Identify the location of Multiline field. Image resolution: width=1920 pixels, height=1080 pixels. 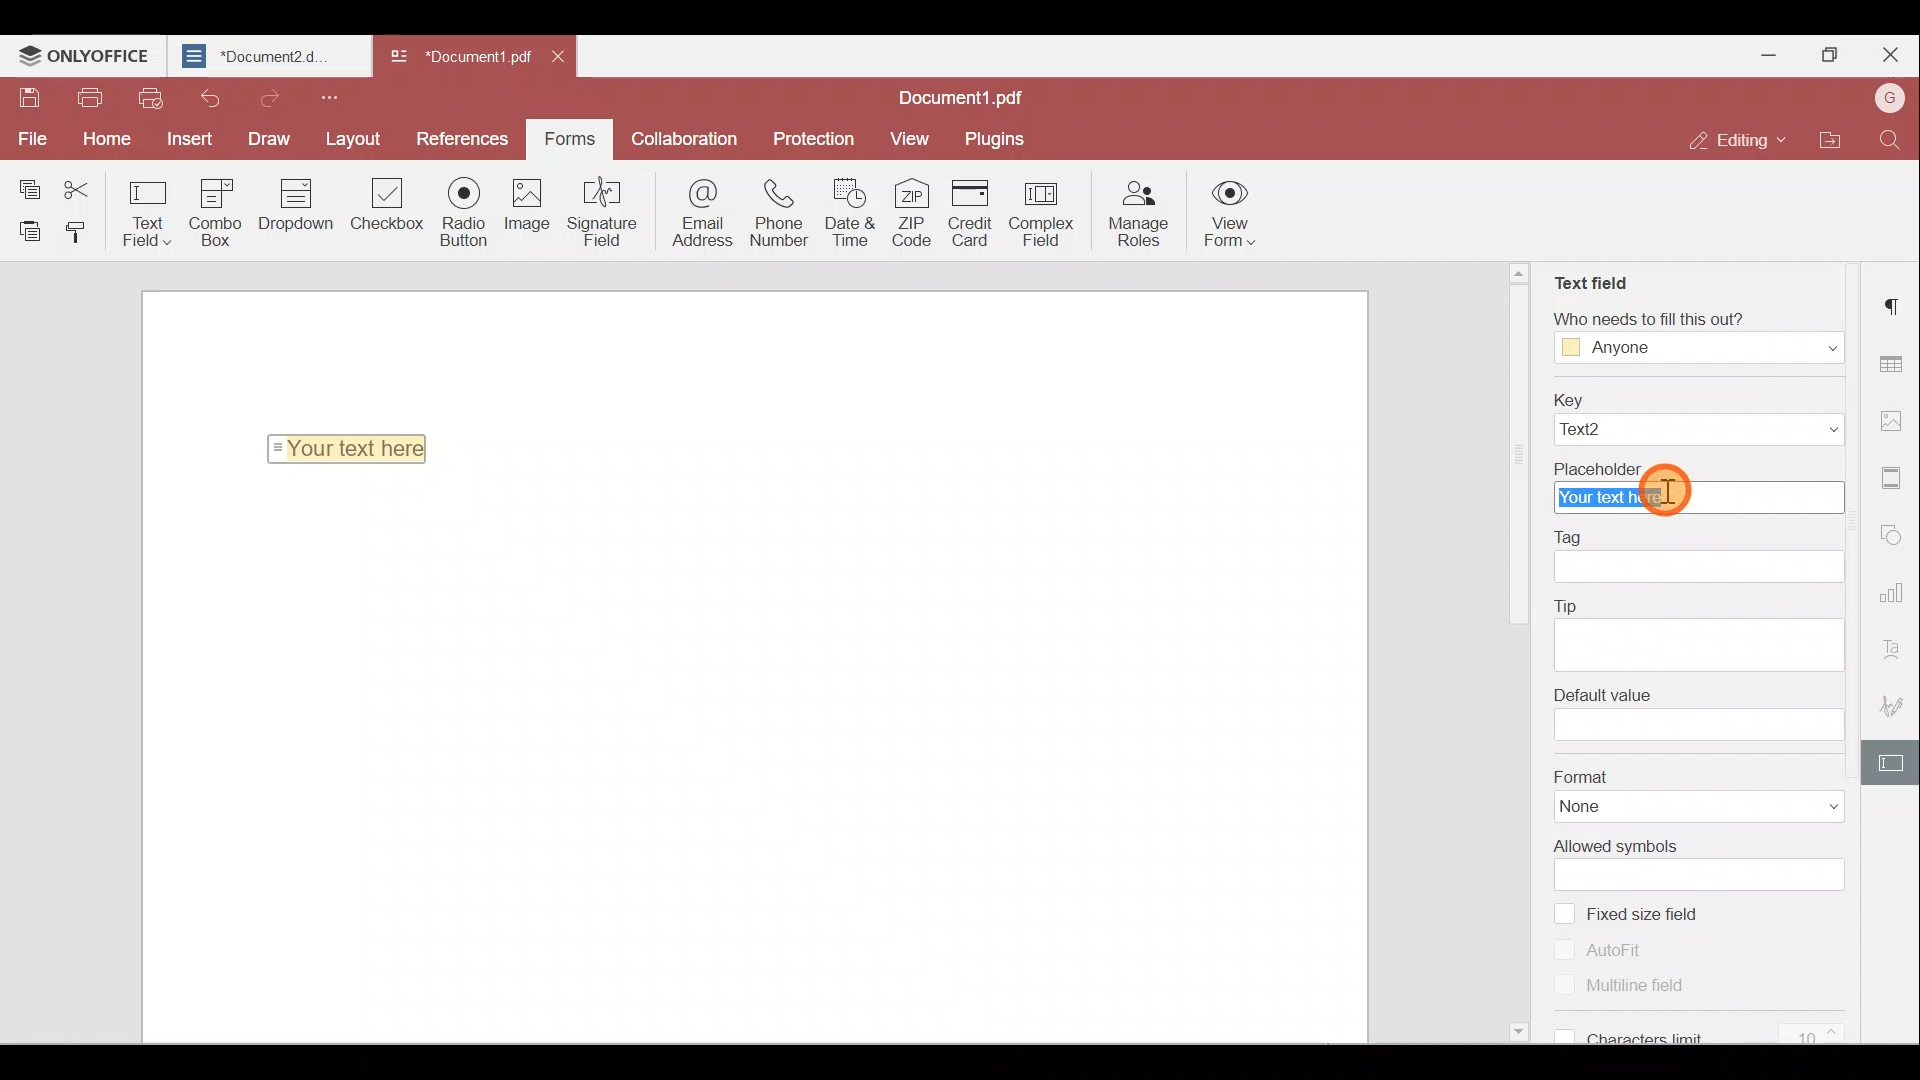
(1648, 987).